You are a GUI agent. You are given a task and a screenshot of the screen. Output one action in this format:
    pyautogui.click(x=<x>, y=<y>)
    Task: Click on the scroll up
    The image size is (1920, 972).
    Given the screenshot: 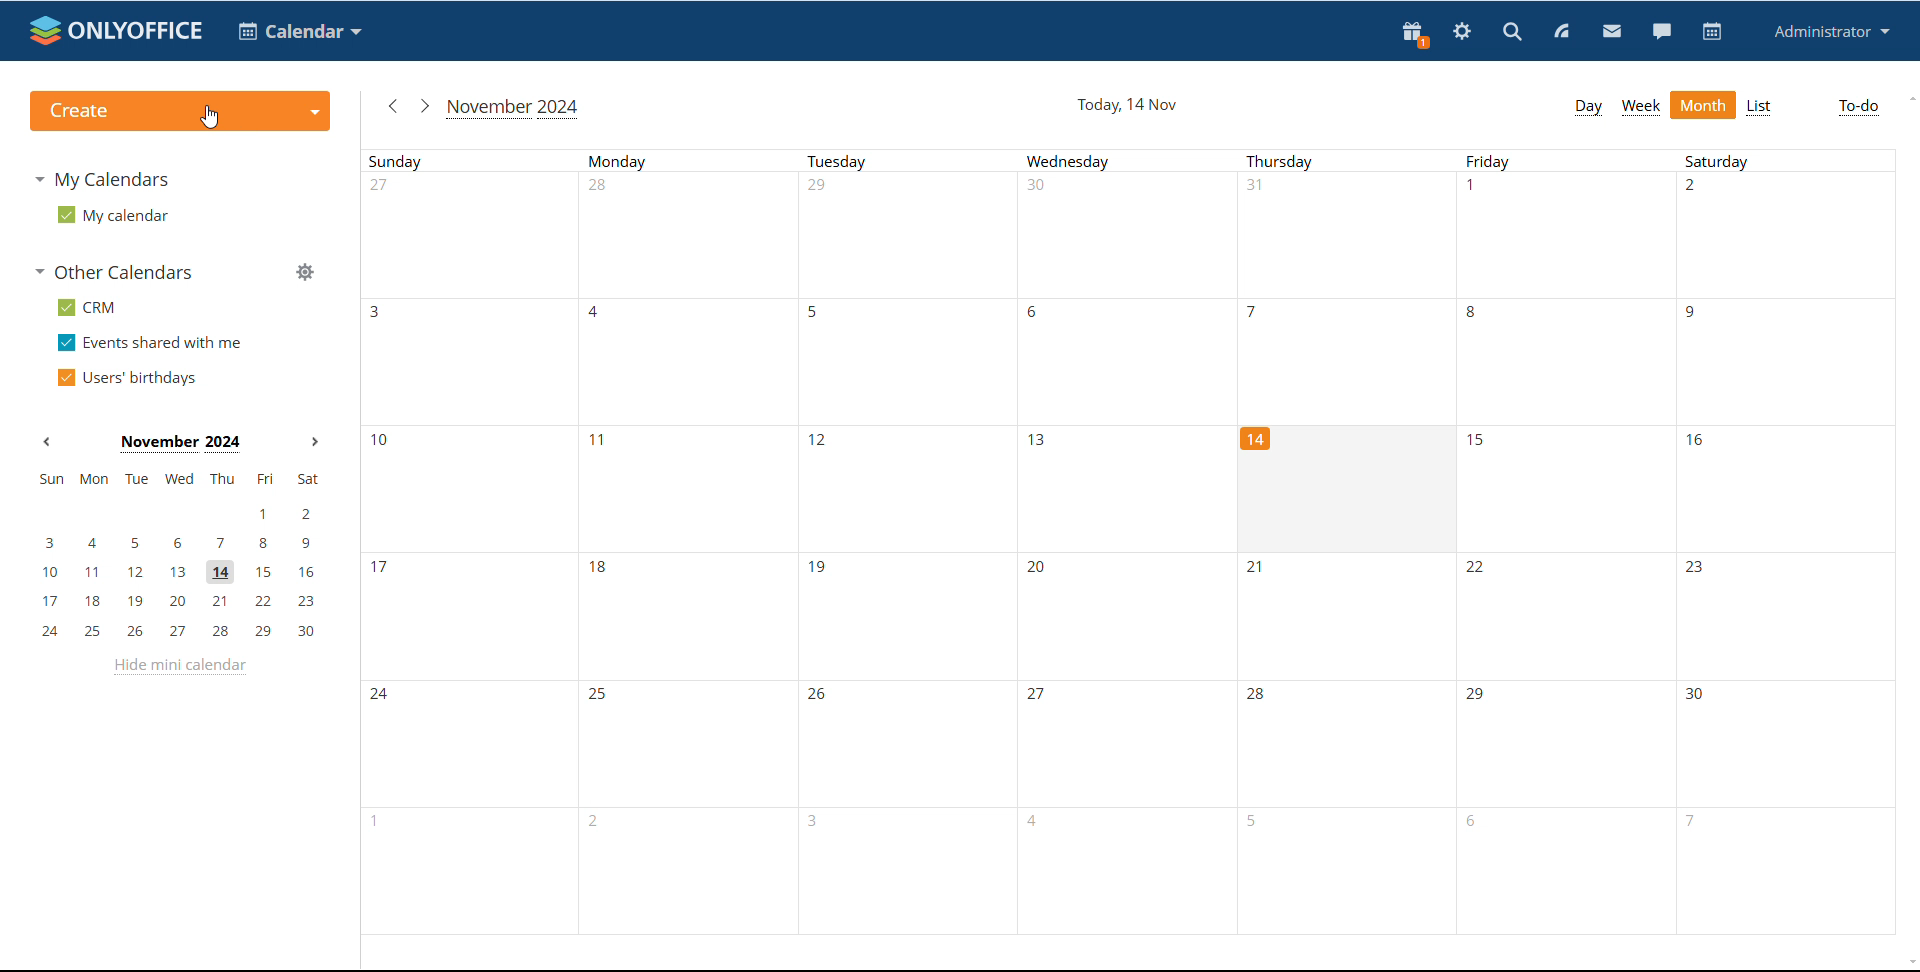 What is the action you would take?
    pyautogui.click(x=1908, y=99)
    